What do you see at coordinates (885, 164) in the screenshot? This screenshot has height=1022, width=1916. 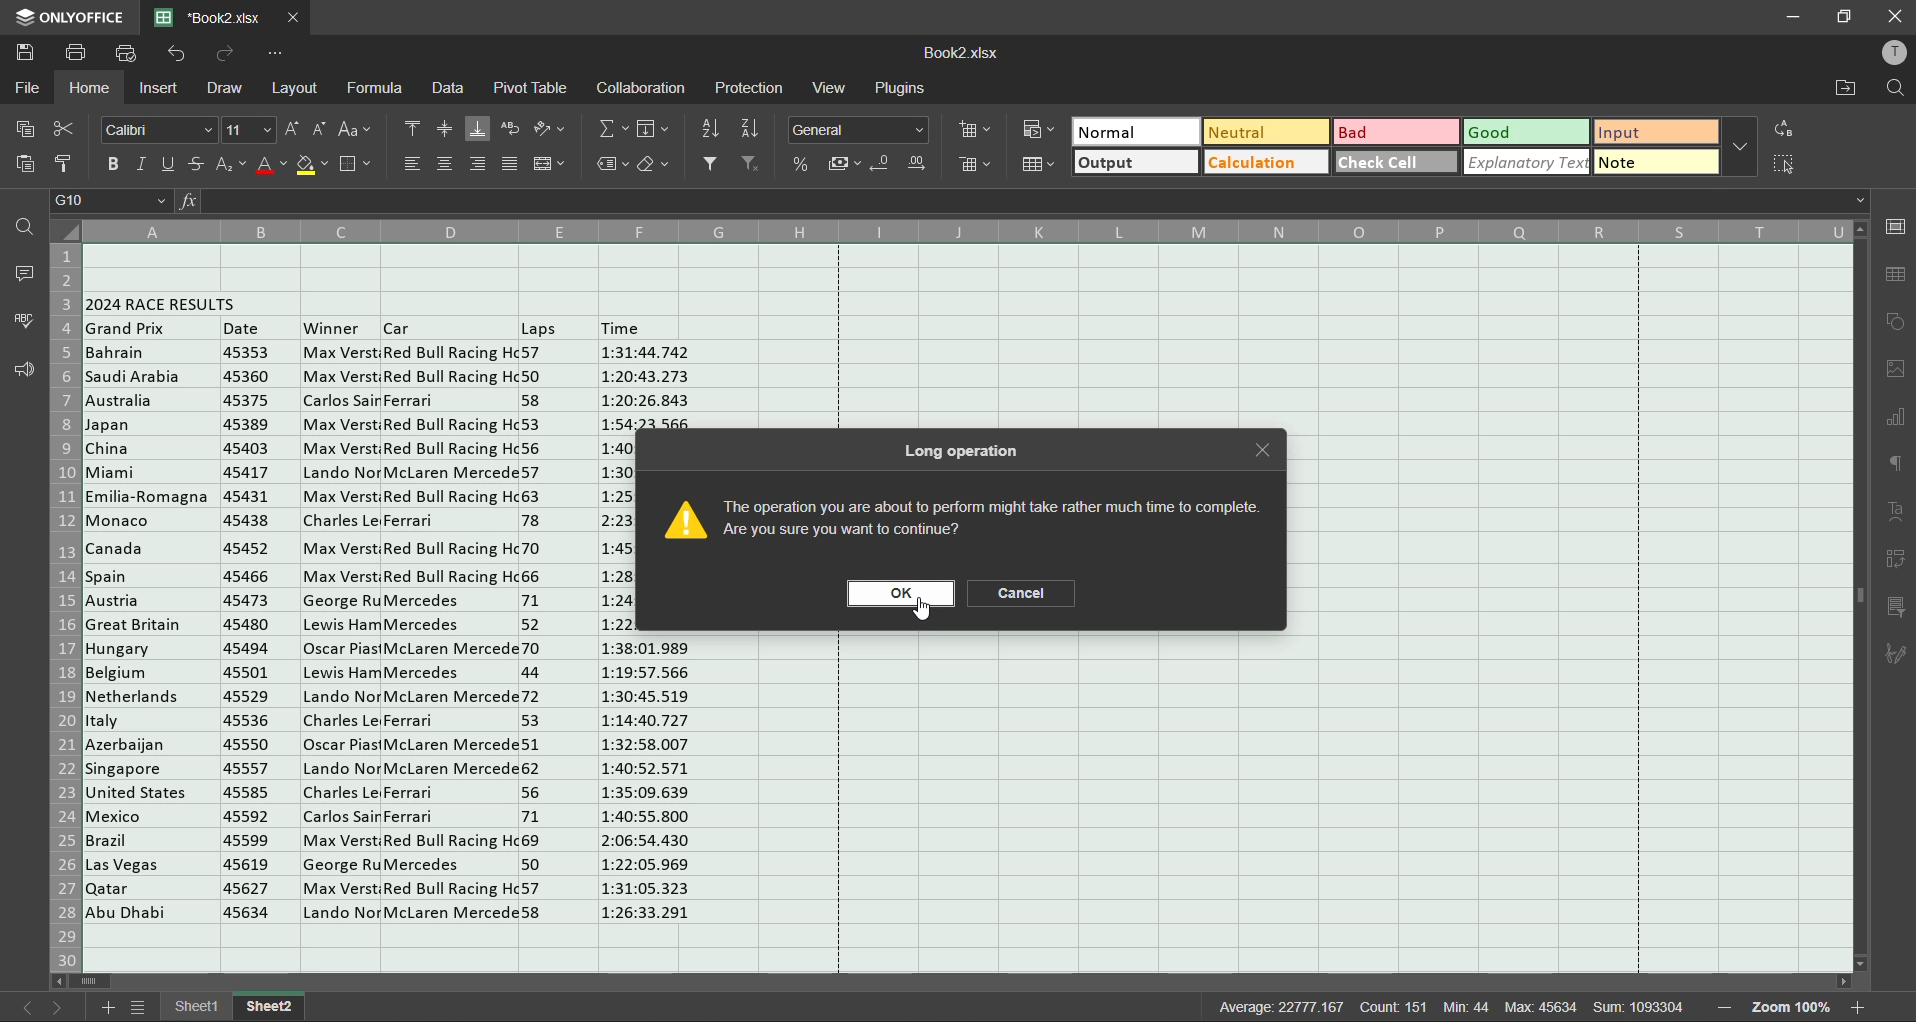 I see `decrease decimal` at bounding box center [885, 164].